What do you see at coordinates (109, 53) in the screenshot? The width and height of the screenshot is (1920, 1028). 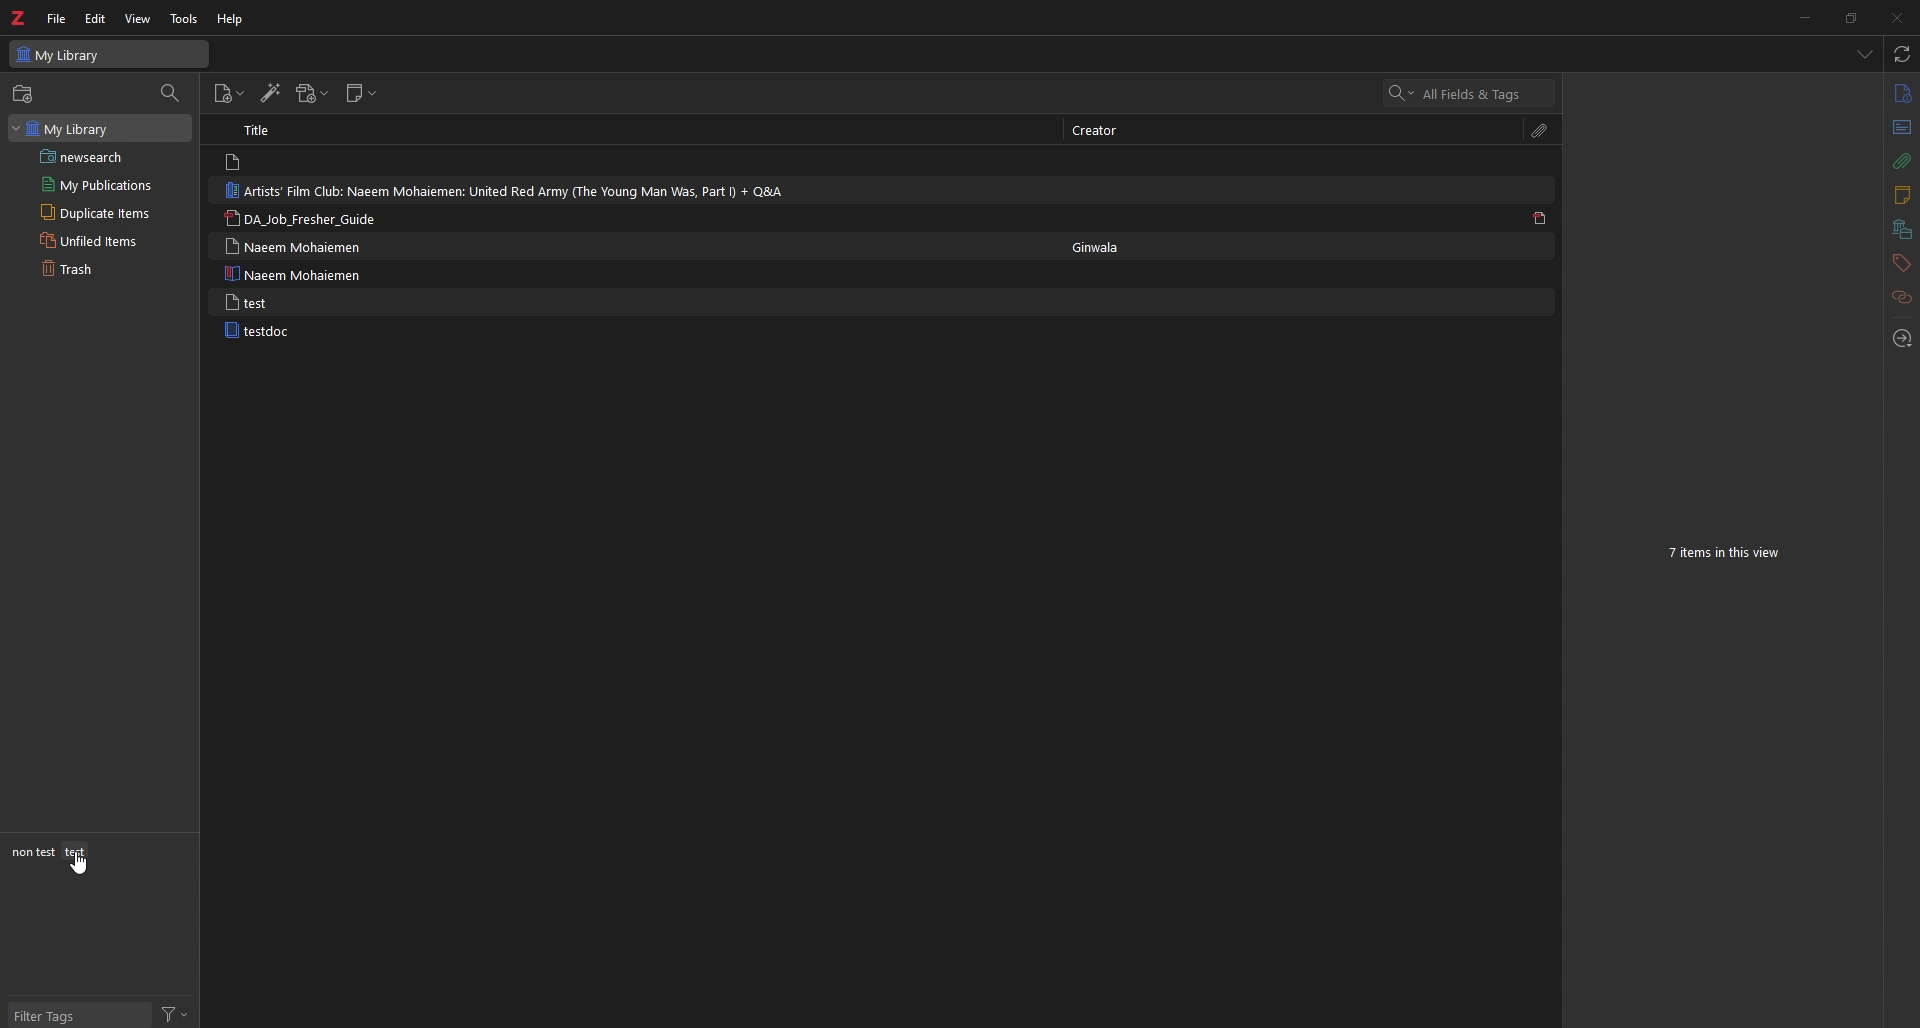 I see `my library` at bounding box center [109, 53].